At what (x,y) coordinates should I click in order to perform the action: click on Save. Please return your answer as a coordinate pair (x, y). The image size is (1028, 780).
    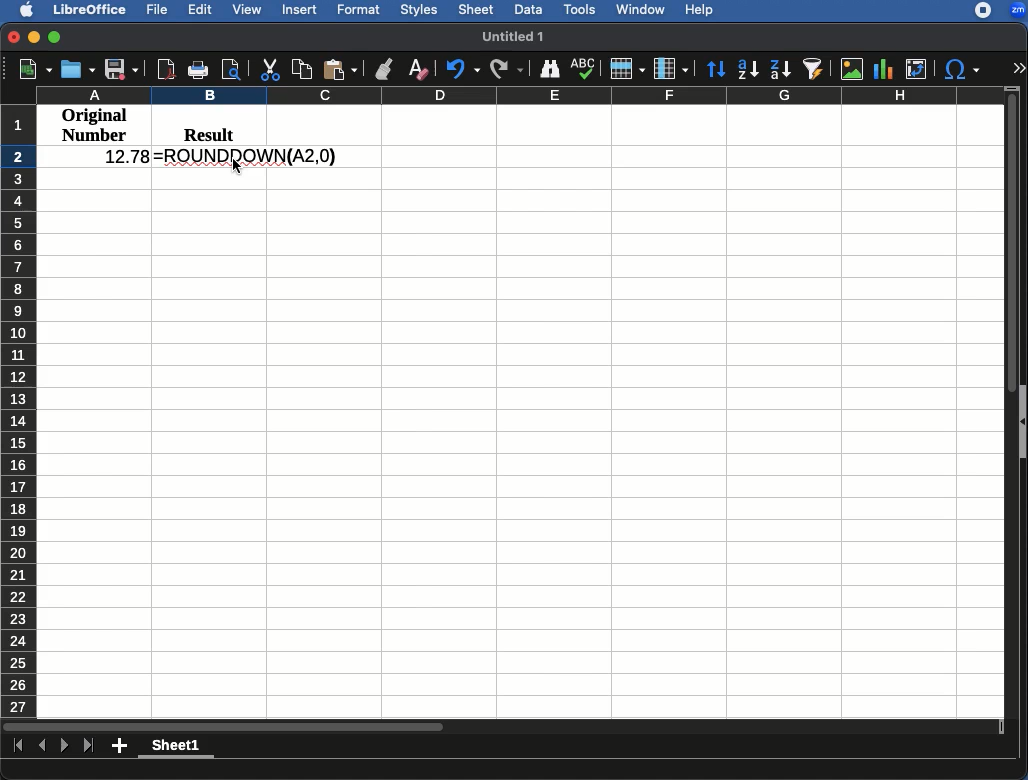
    Looking at the image, I should click on (122, 70).